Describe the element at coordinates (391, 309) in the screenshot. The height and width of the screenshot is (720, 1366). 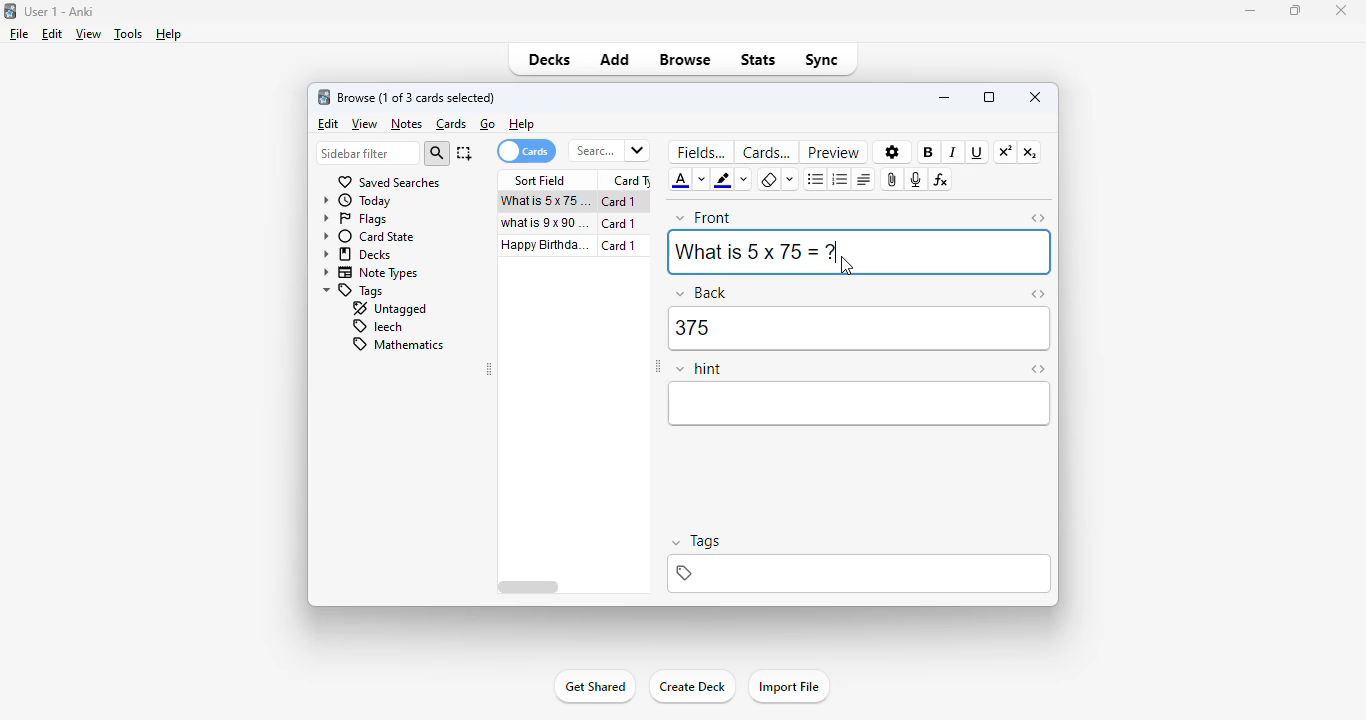
I see `untagged` at that location.